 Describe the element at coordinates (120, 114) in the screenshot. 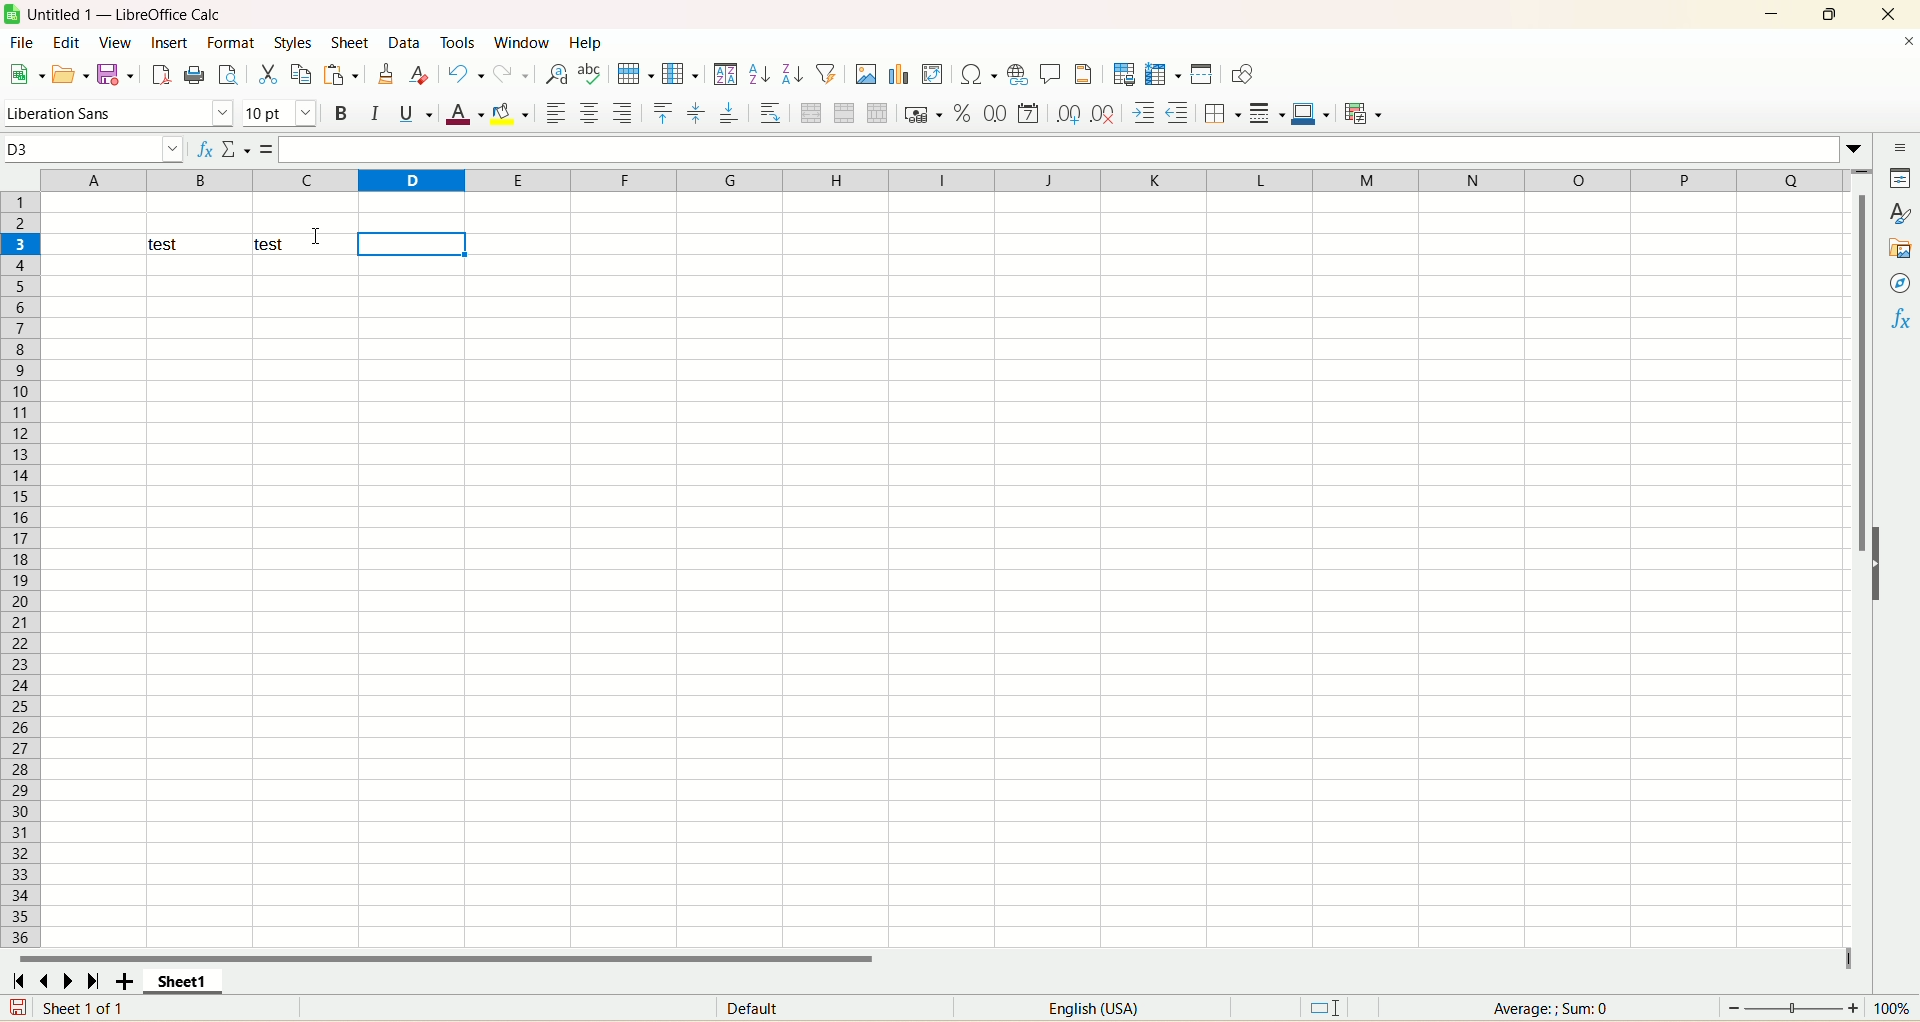

I see `font name` at that location.